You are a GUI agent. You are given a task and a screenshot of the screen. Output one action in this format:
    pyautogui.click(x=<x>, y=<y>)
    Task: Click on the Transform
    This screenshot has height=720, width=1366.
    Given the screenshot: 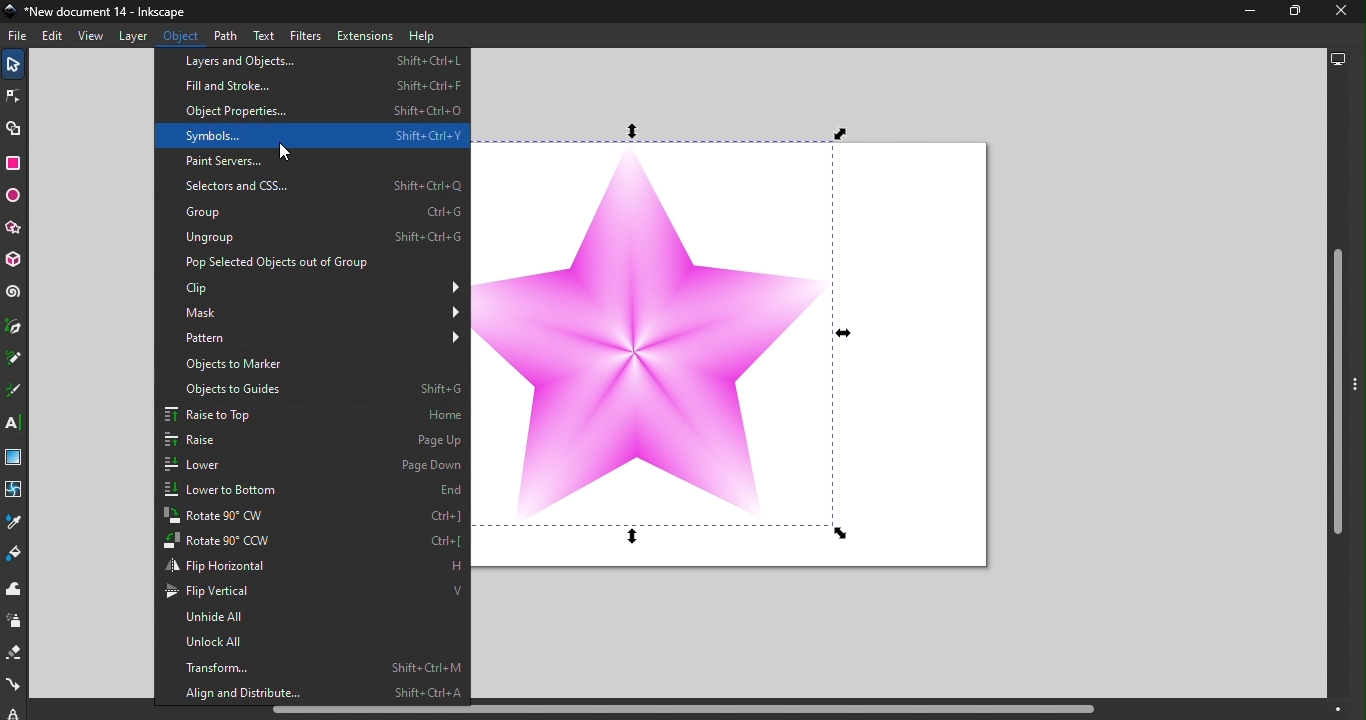 What is the action you would take?
    pyautogui.click(x=313, y=666)
    